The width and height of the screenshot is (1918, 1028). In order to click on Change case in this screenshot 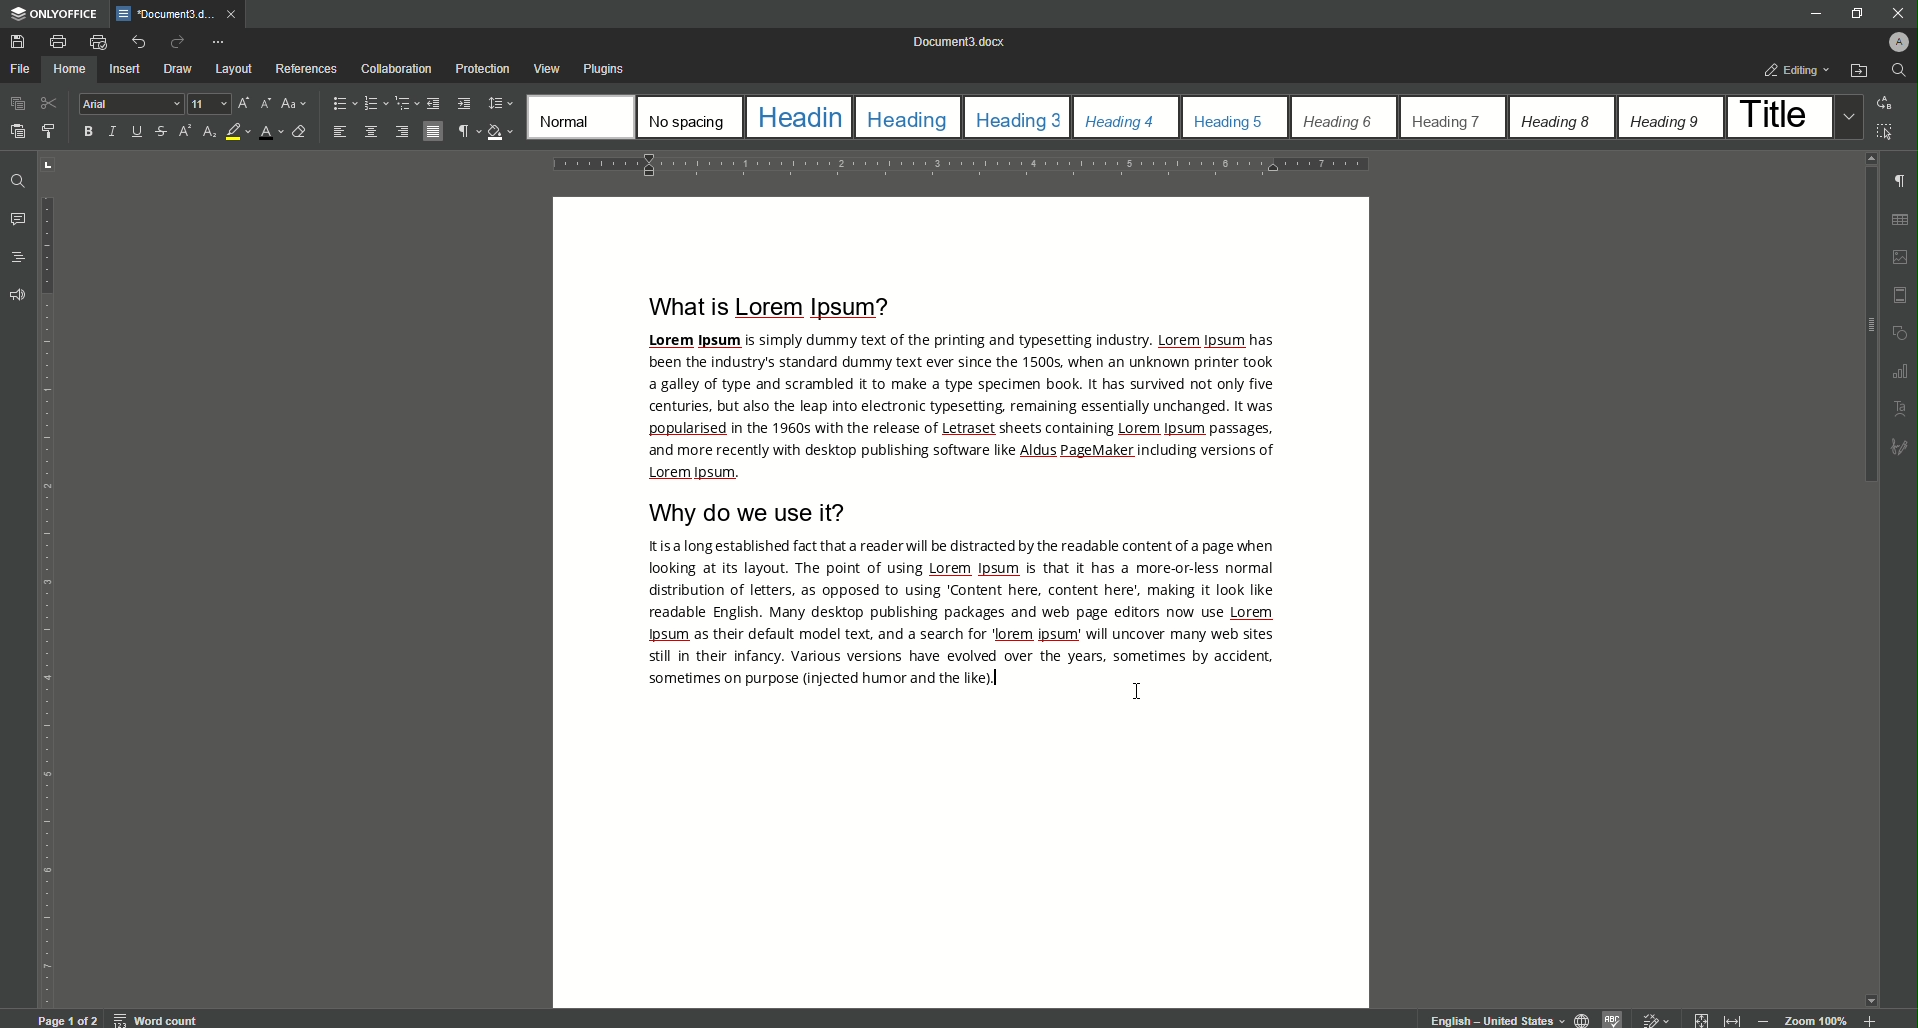, I will do `click(295, 104)`.